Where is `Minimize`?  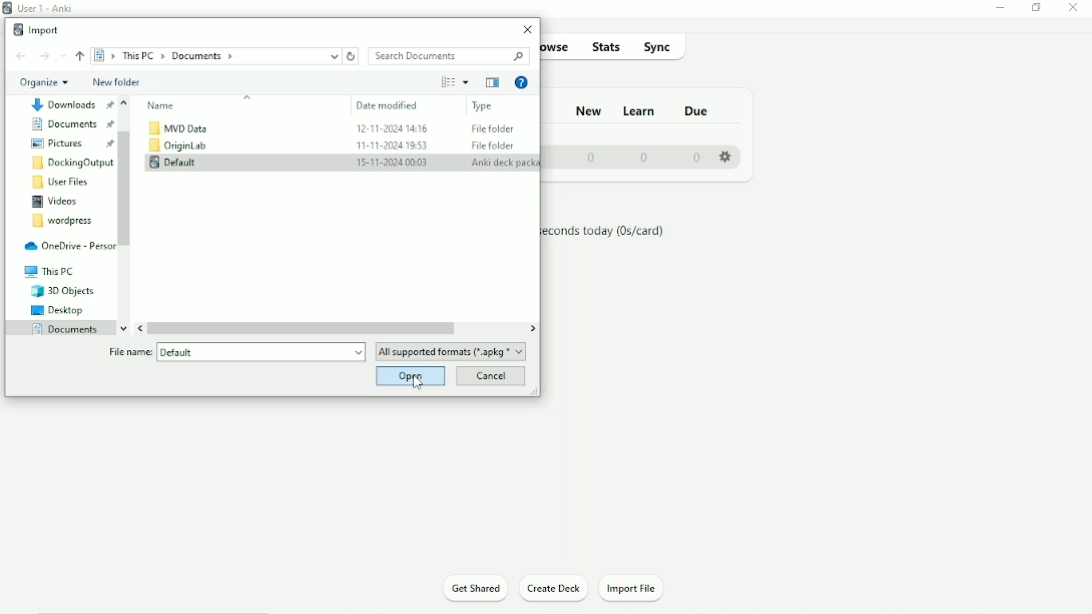
Minimize is located at coordinates (1002, 8).